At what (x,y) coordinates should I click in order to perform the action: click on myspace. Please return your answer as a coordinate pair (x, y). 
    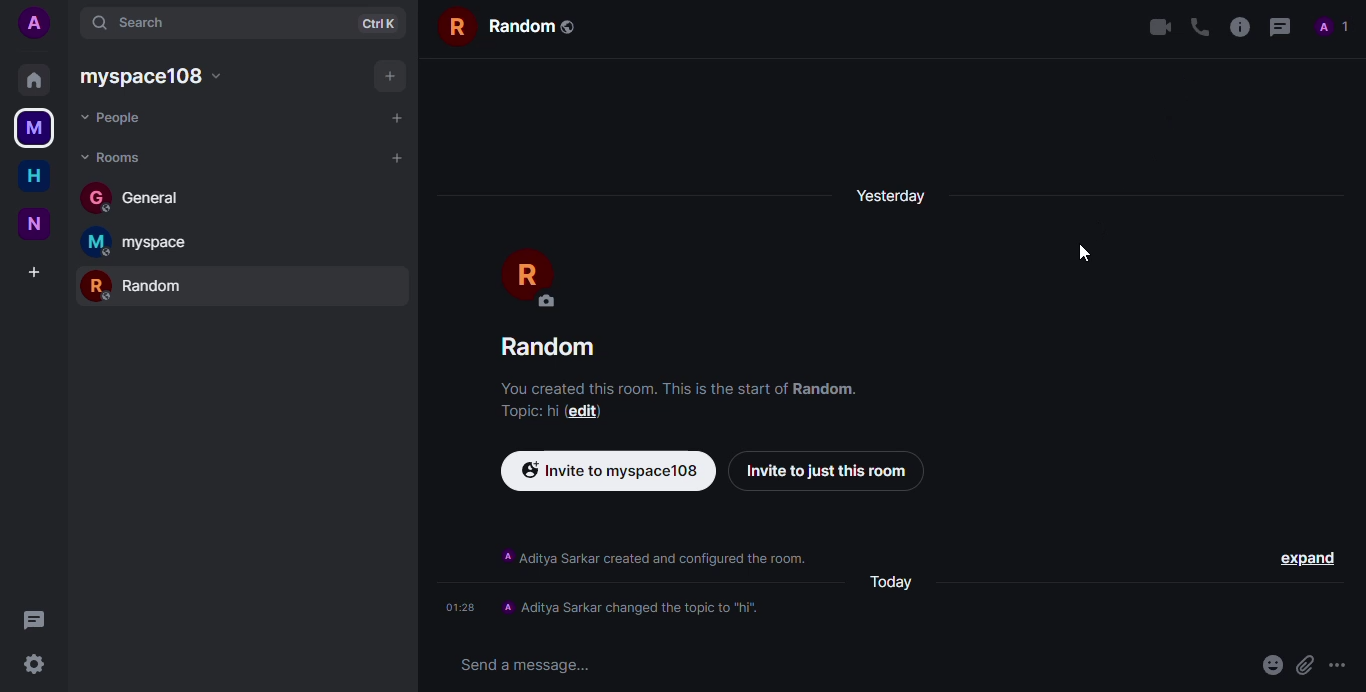
    Looking at the image, I should click on (140, 242).